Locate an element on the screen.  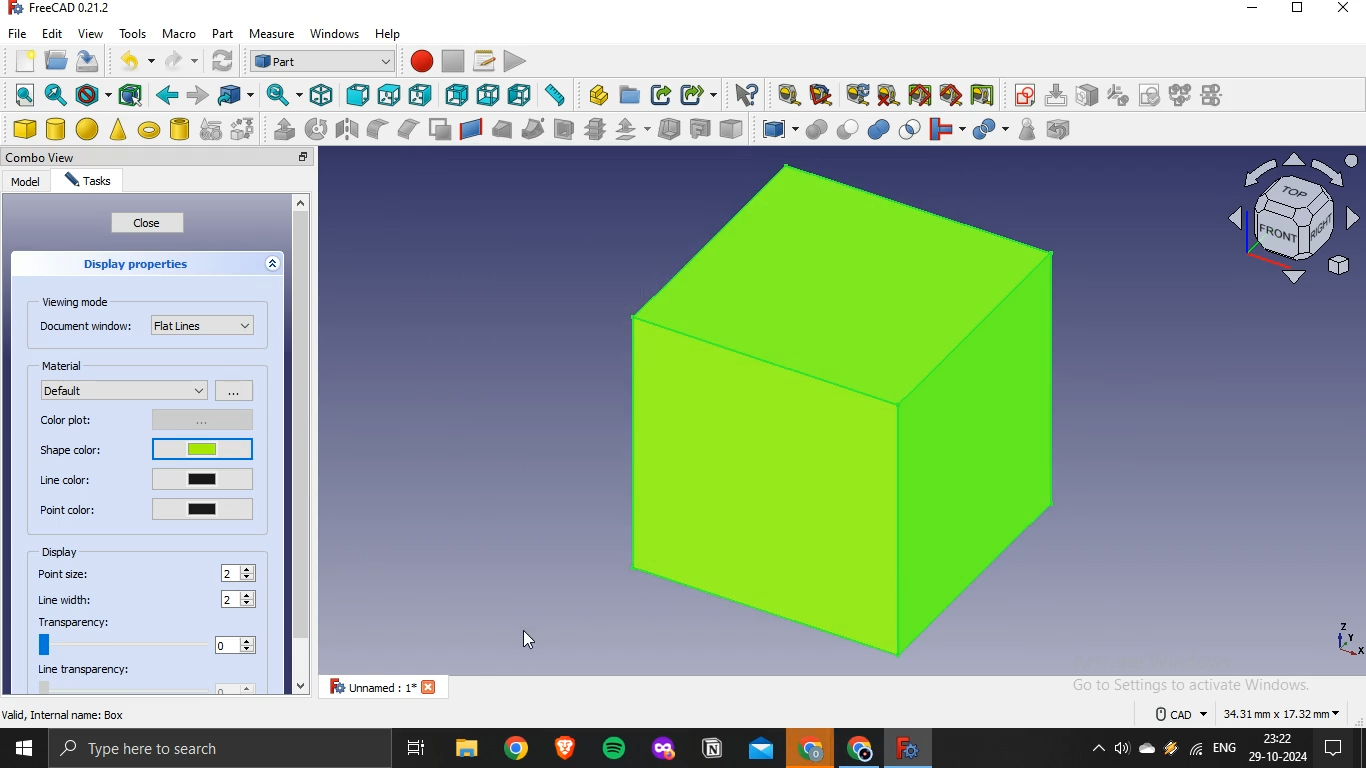
google chrome is located at coordinates (516, 749).